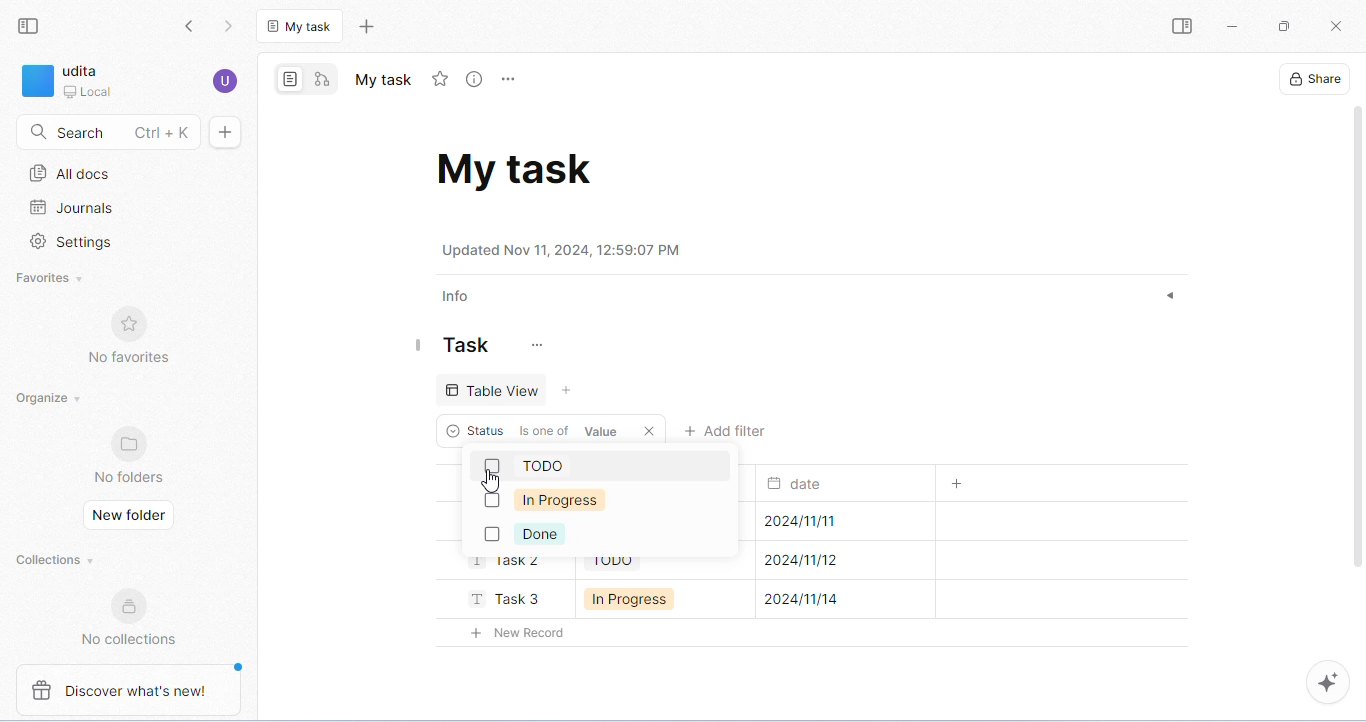 Image resolution: width=1366 pixels, height=722 pixels. What do you see at coordinates (1335, 27) in the screenshot?
I see `close` at bounding box center [1335, 27].